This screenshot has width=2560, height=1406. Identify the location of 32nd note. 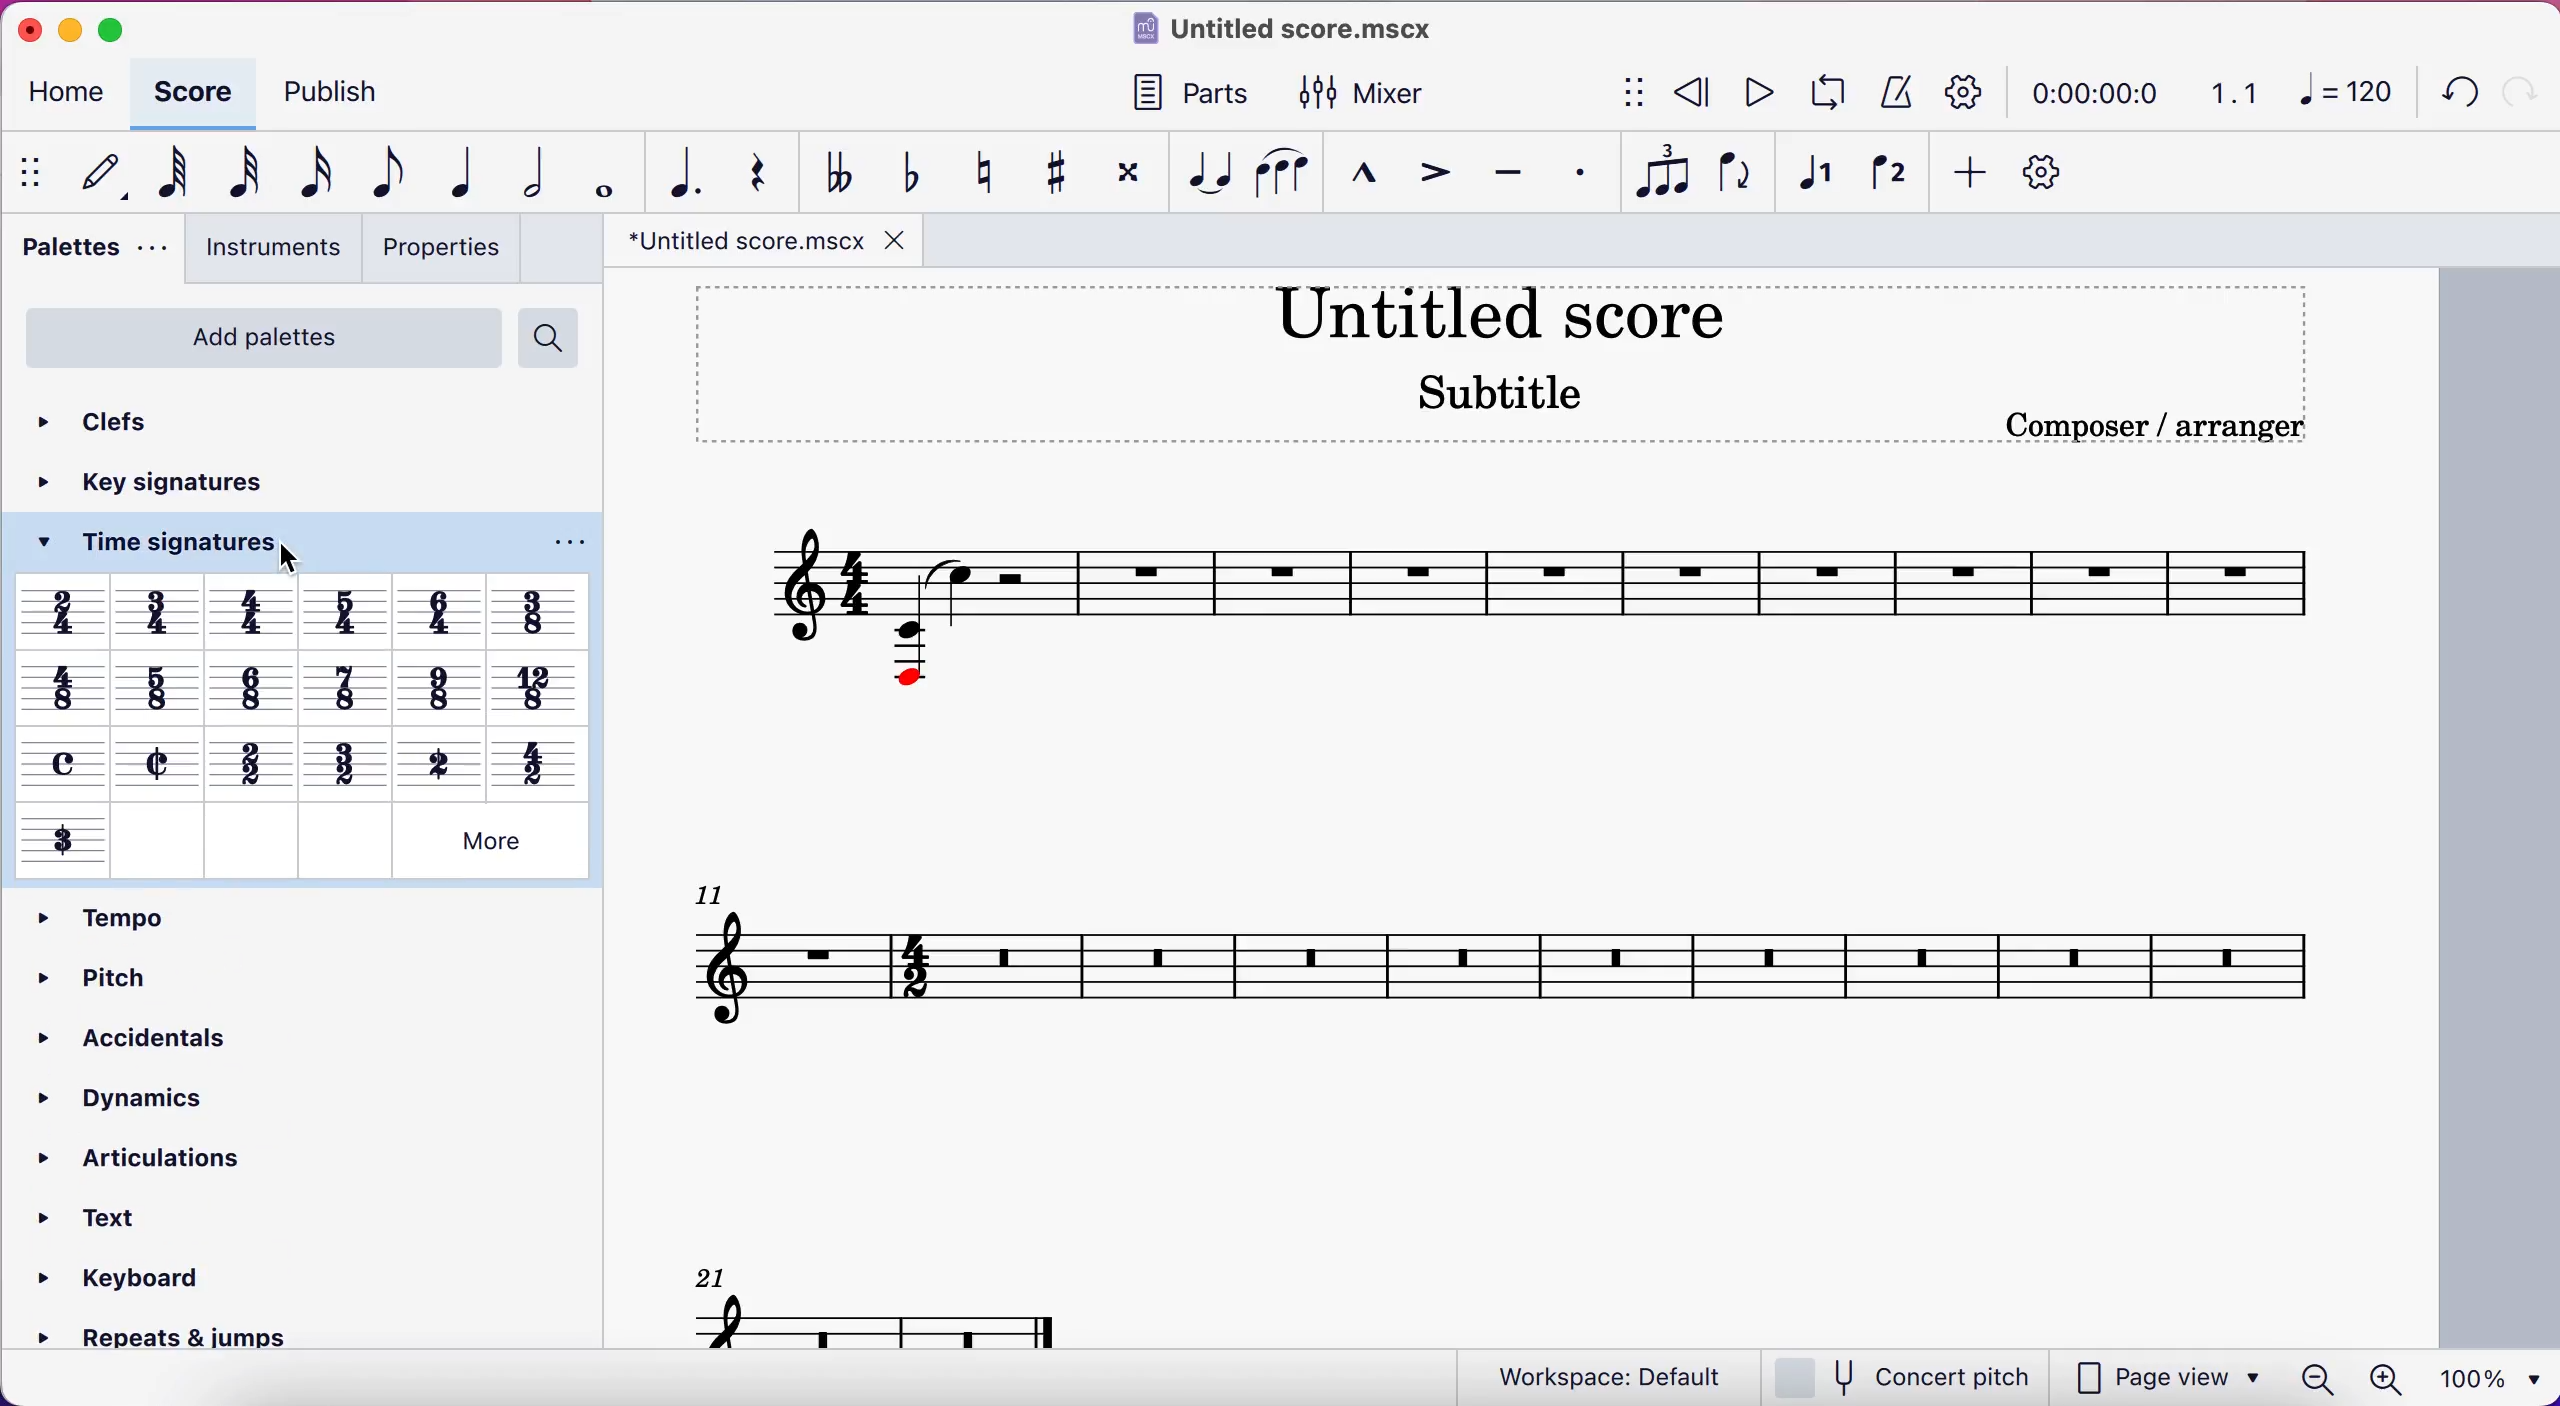
(237, 175).